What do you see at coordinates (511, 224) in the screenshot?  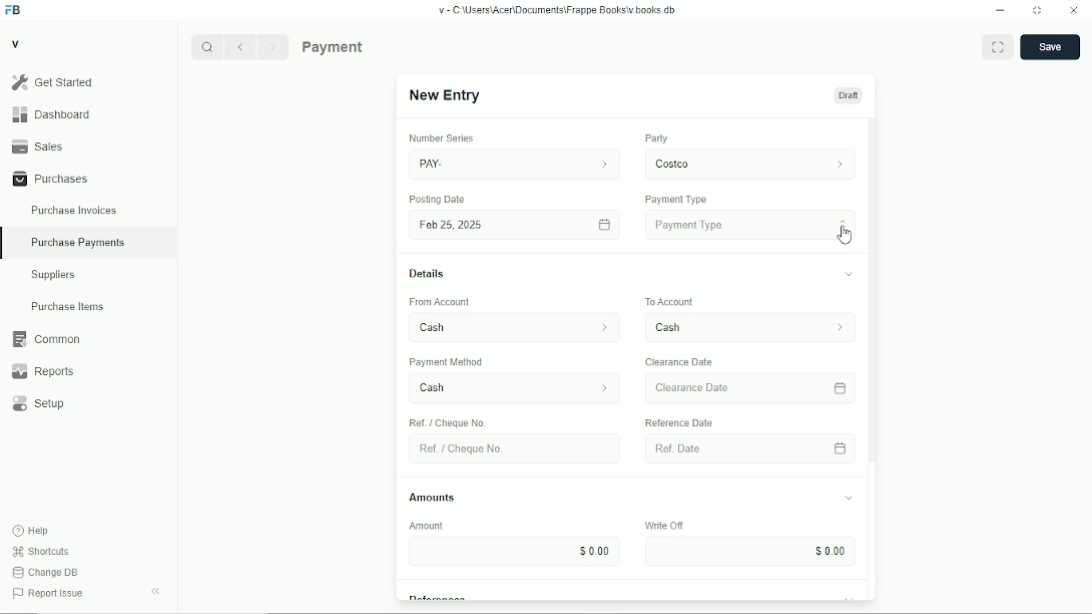 I see `Fob 25,2025` at bounding box center [511, 224].